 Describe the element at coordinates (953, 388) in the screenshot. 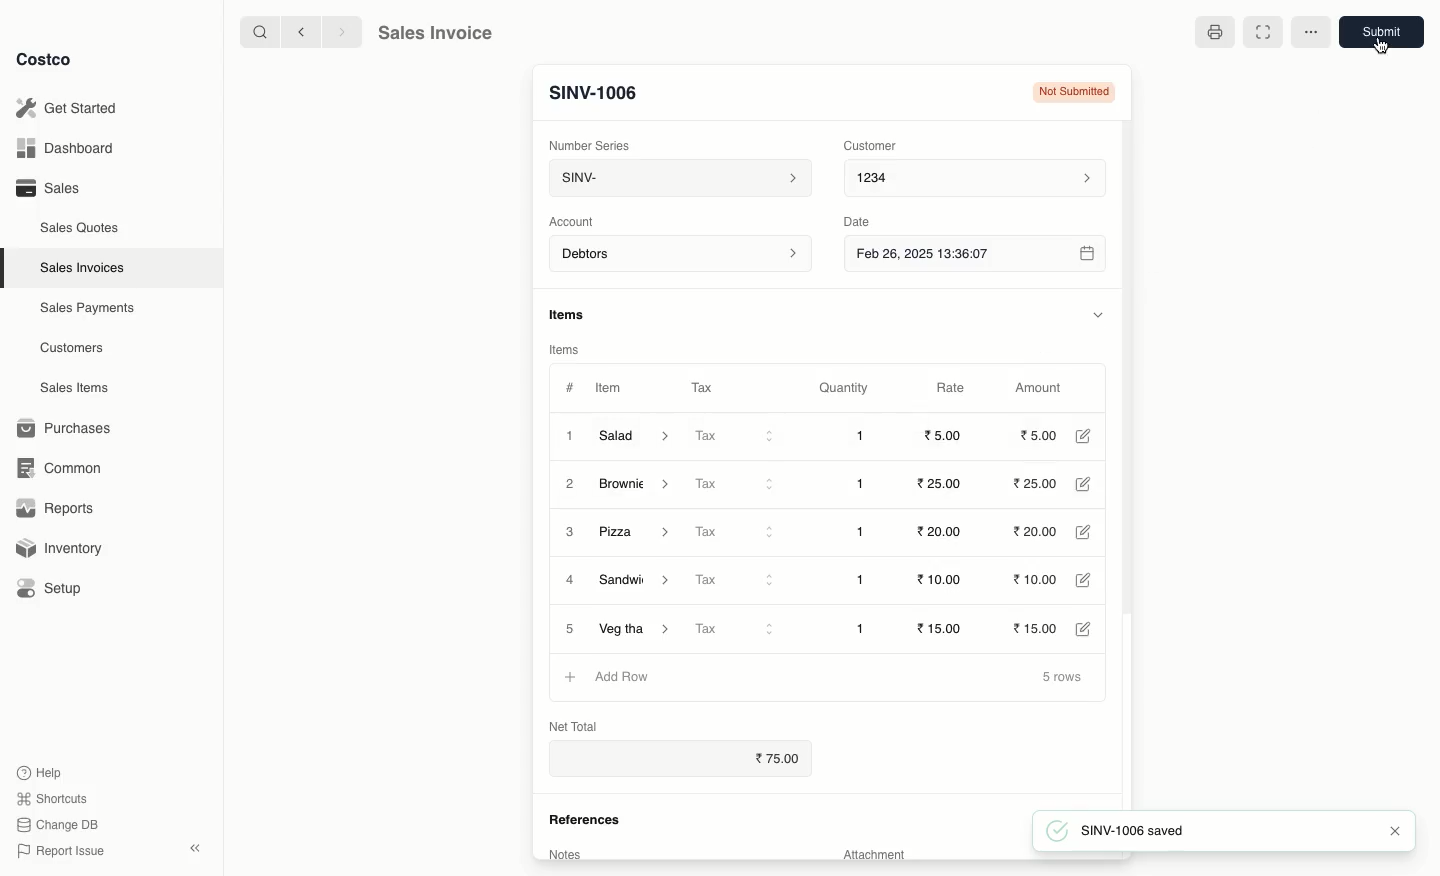

I see `Rate` at that location.